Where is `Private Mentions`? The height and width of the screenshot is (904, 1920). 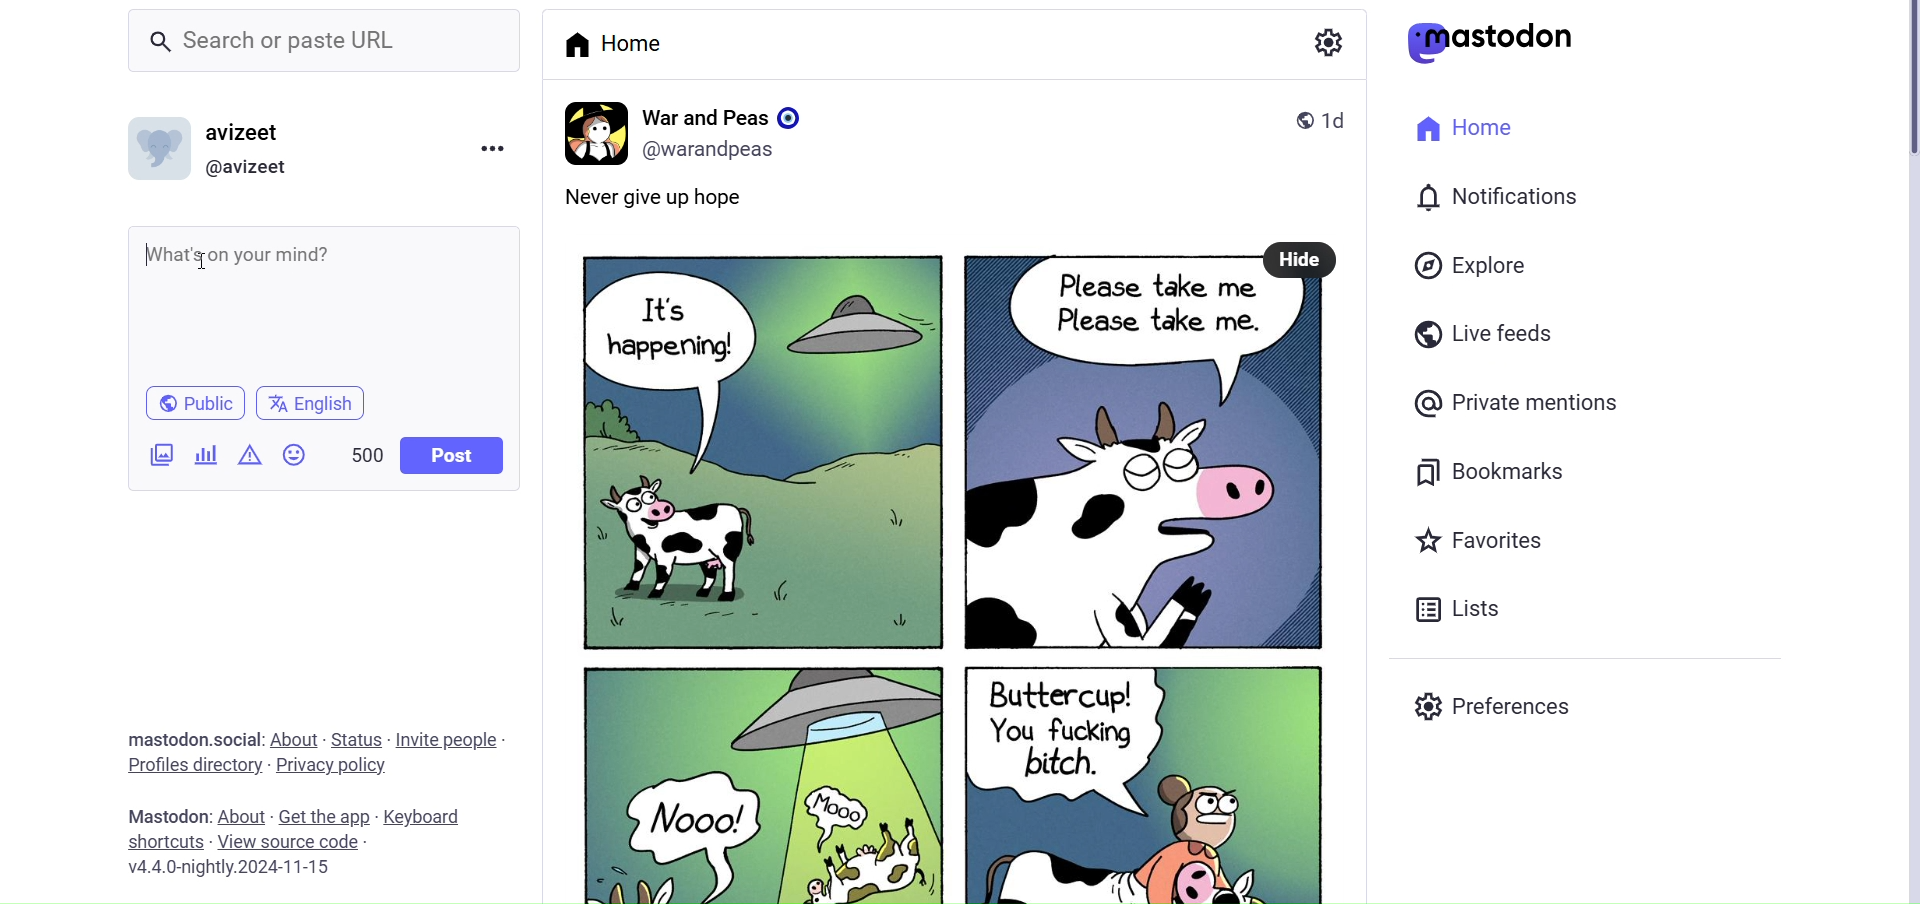
Private Mentions is located at coordinates (1518, 402).